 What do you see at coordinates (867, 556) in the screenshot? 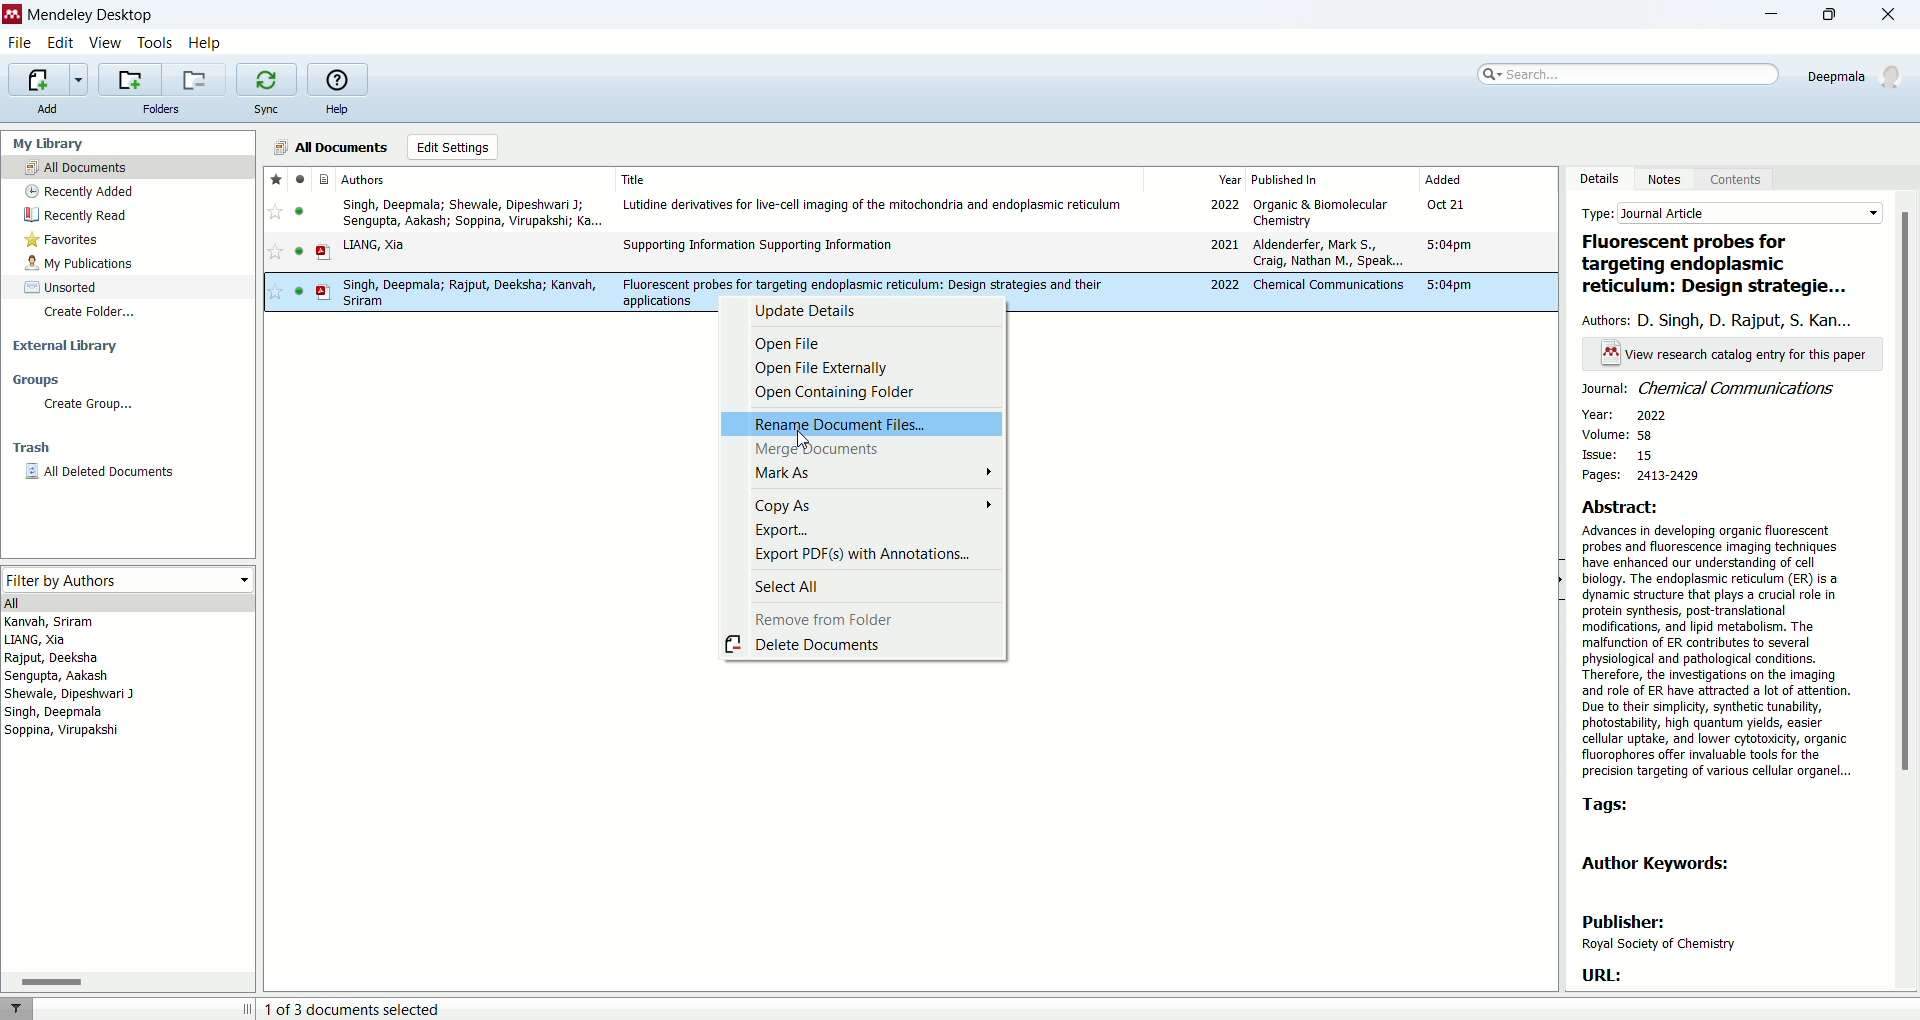
I see `export PDF(s) with annotations` at bounding box center [867, 556].